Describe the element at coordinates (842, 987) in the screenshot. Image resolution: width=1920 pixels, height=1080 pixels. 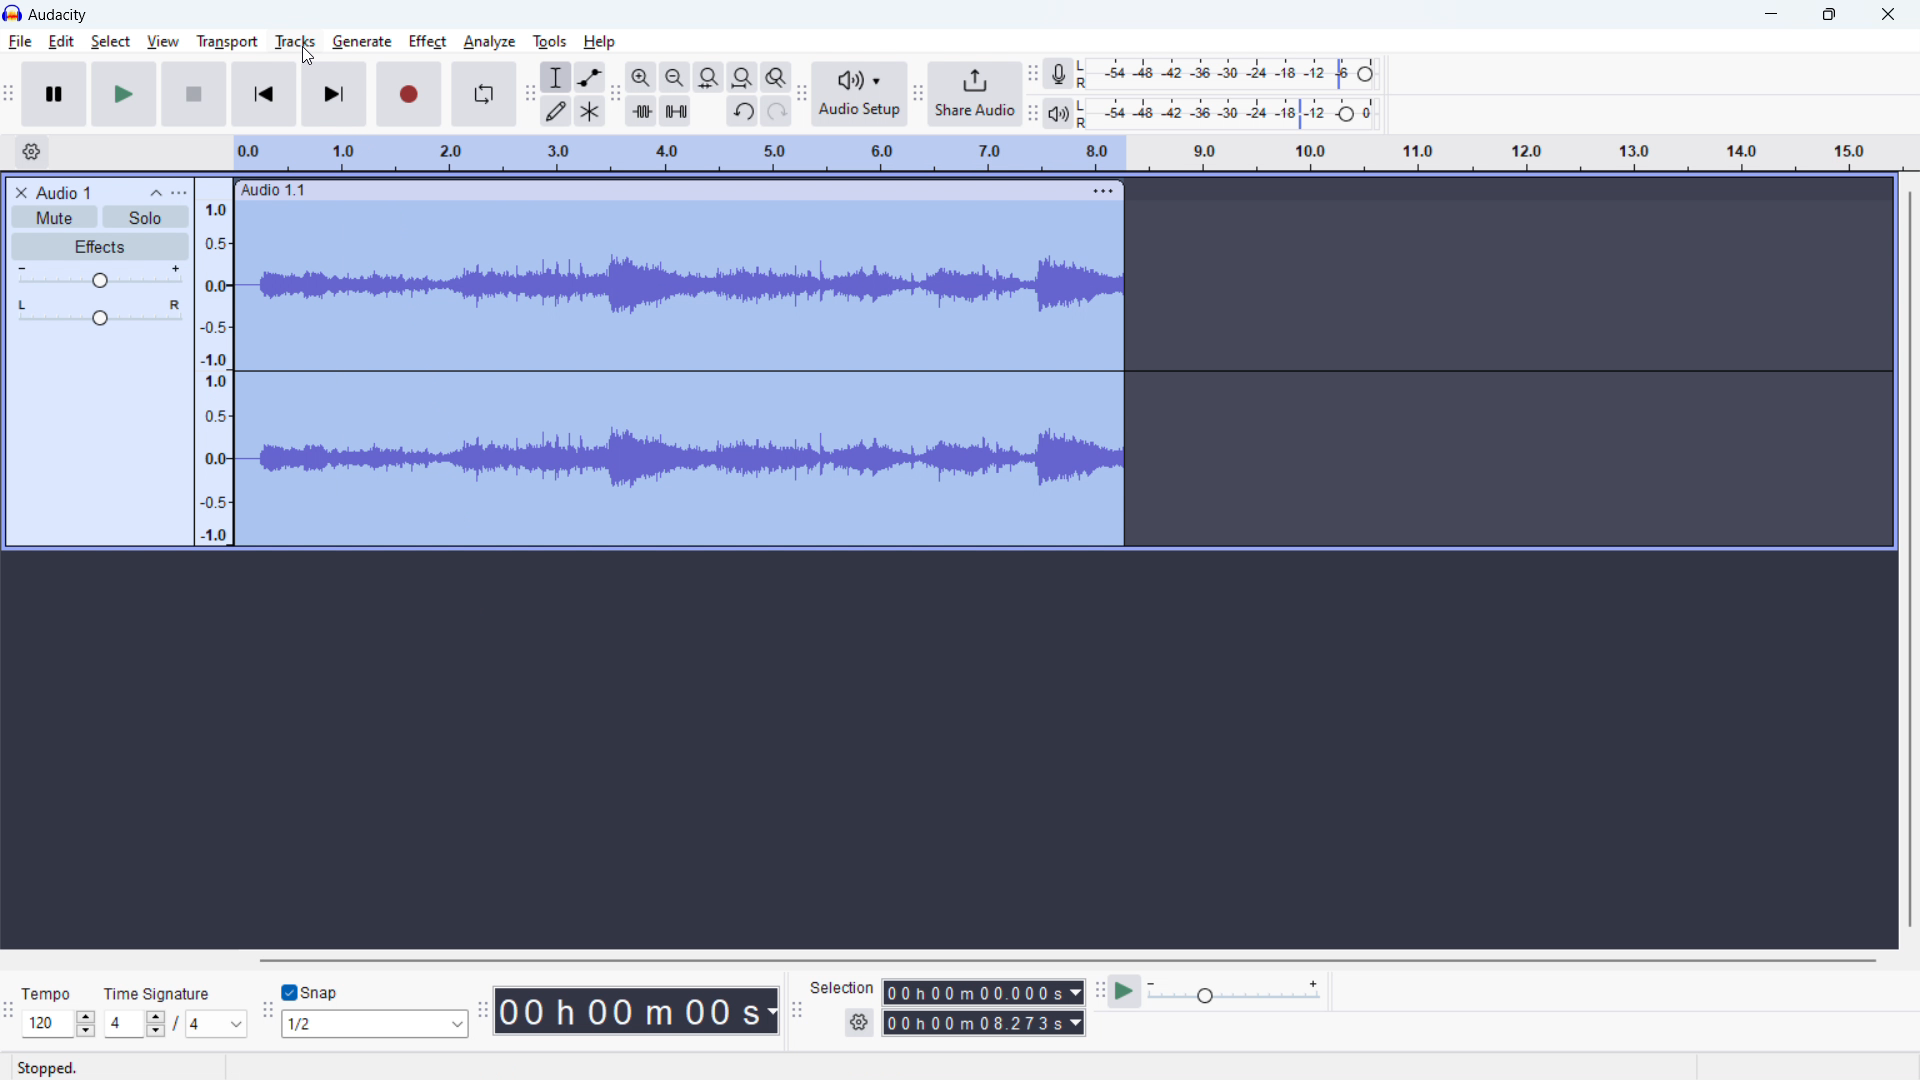
I see `Selection` at that location.